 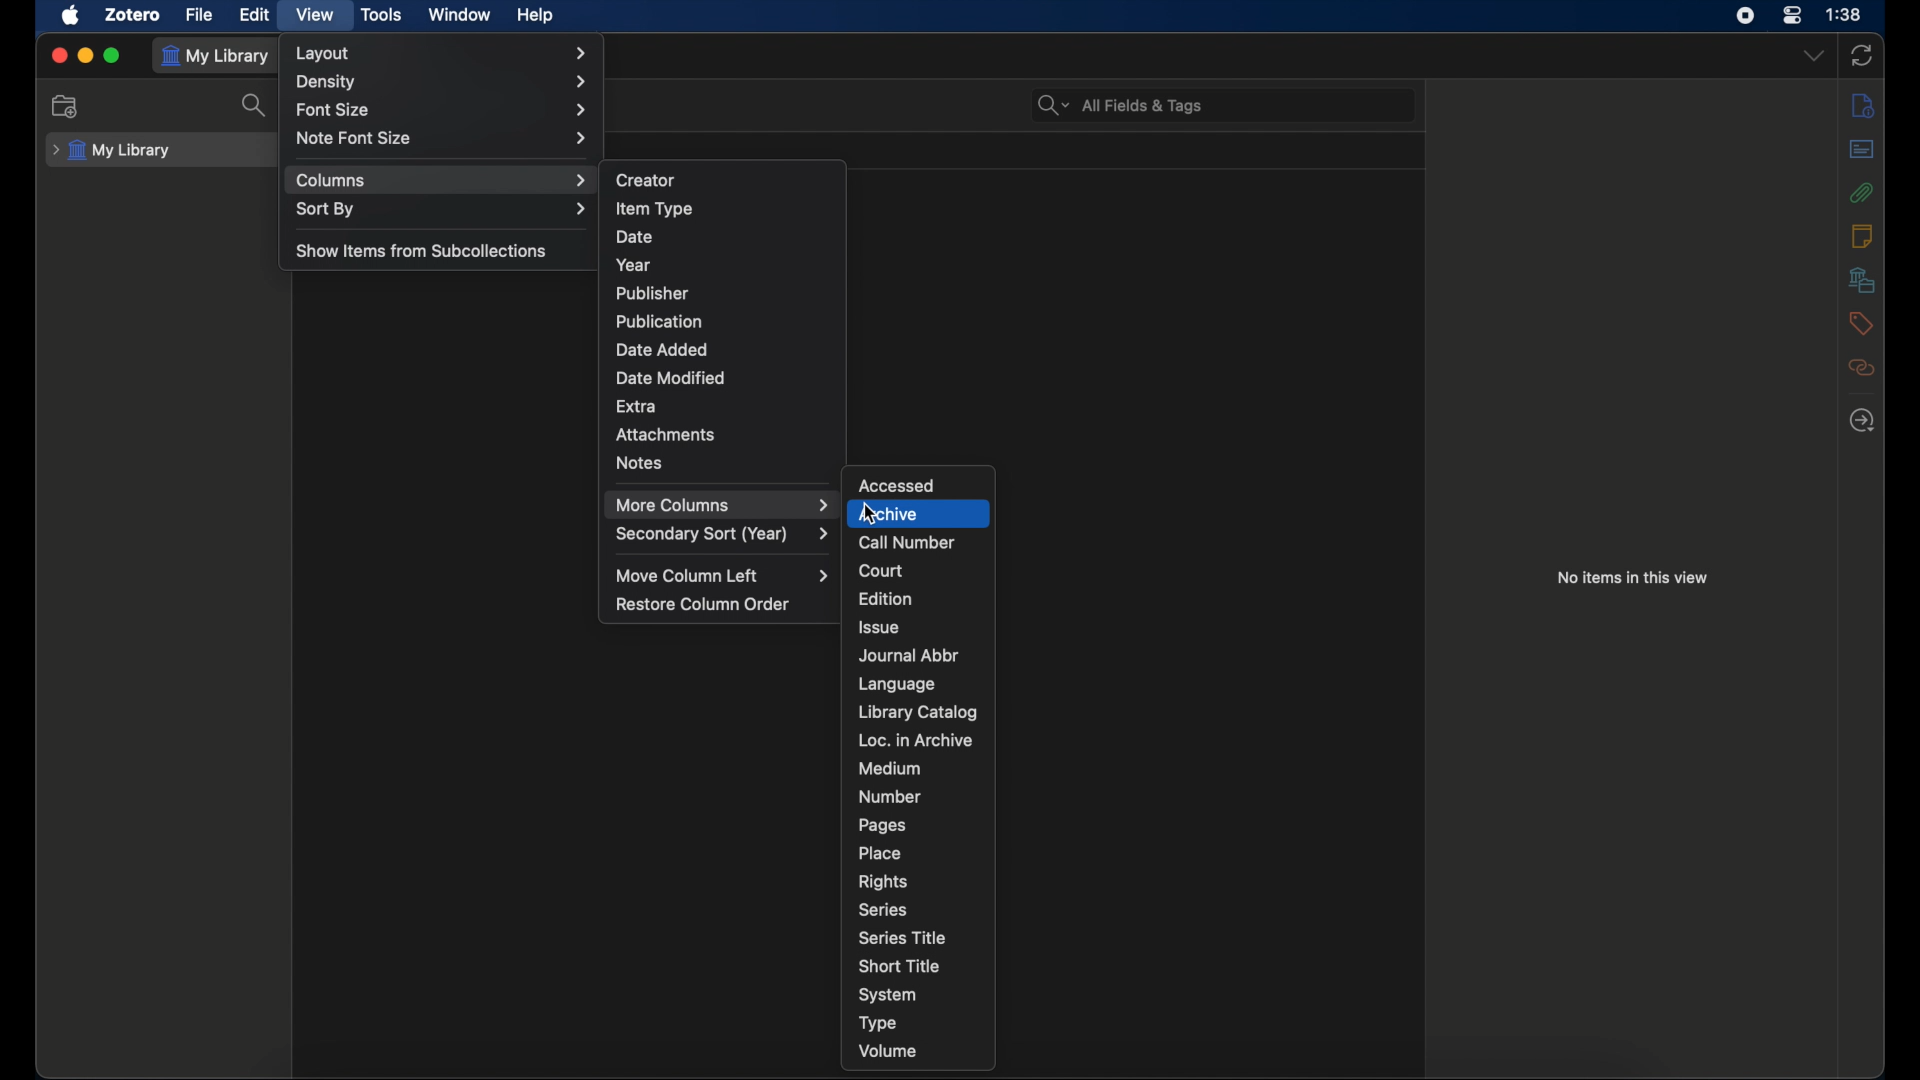 I want to click on attachments, so click(x=666, y=433).